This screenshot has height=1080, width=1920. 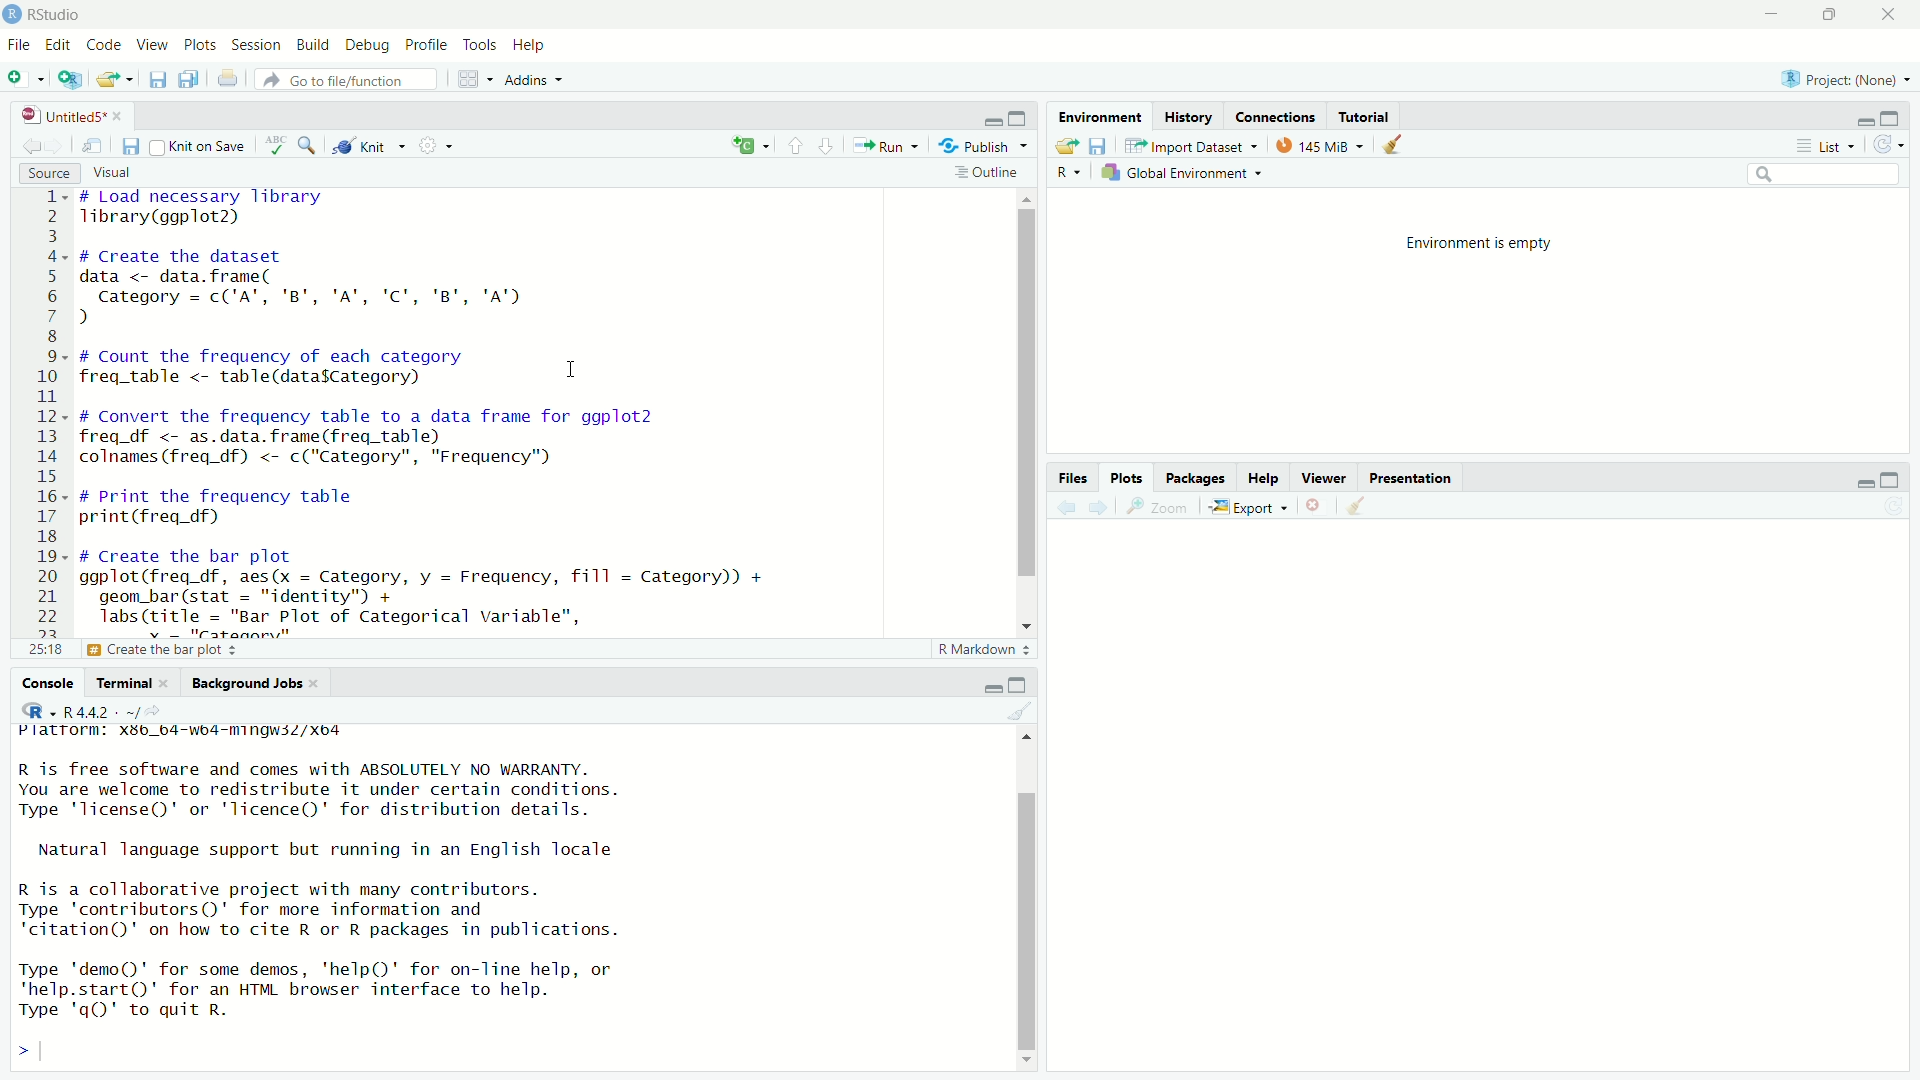 I want to click on packages, so click(x=1195, y=478).